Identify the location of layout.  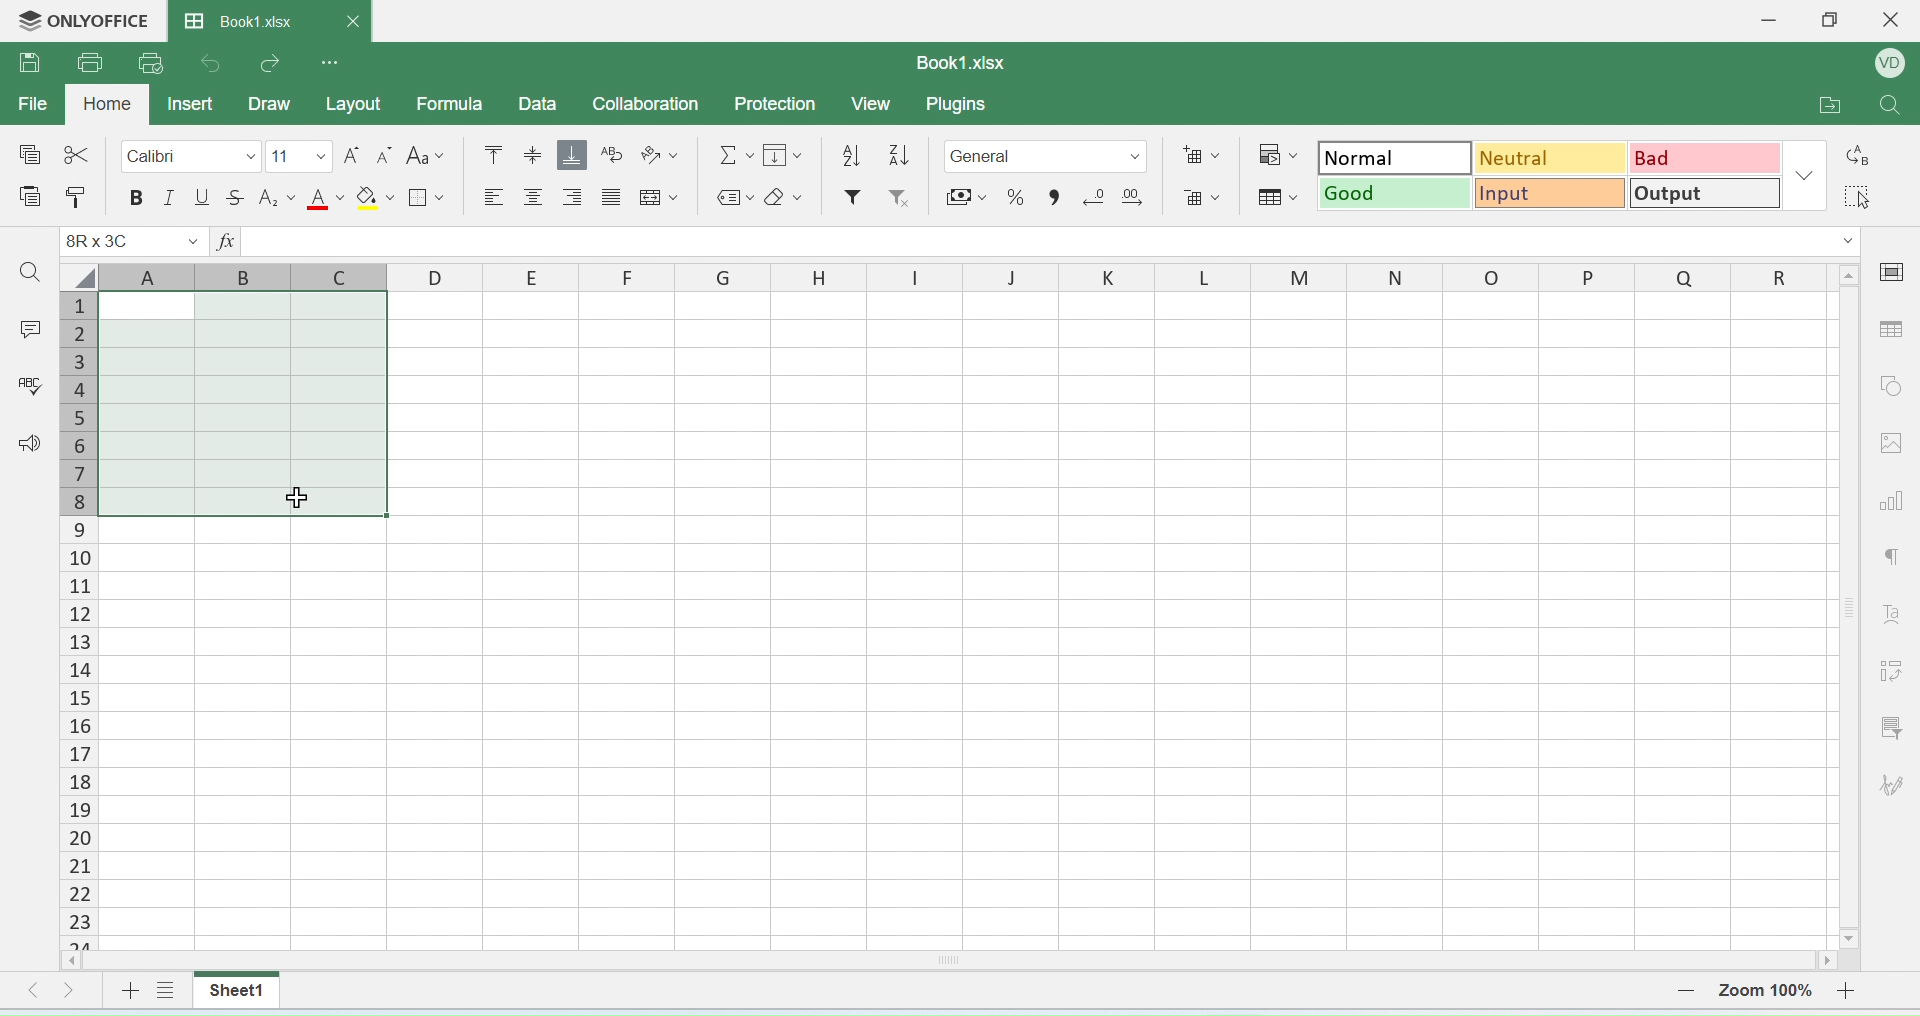
(352, 103).